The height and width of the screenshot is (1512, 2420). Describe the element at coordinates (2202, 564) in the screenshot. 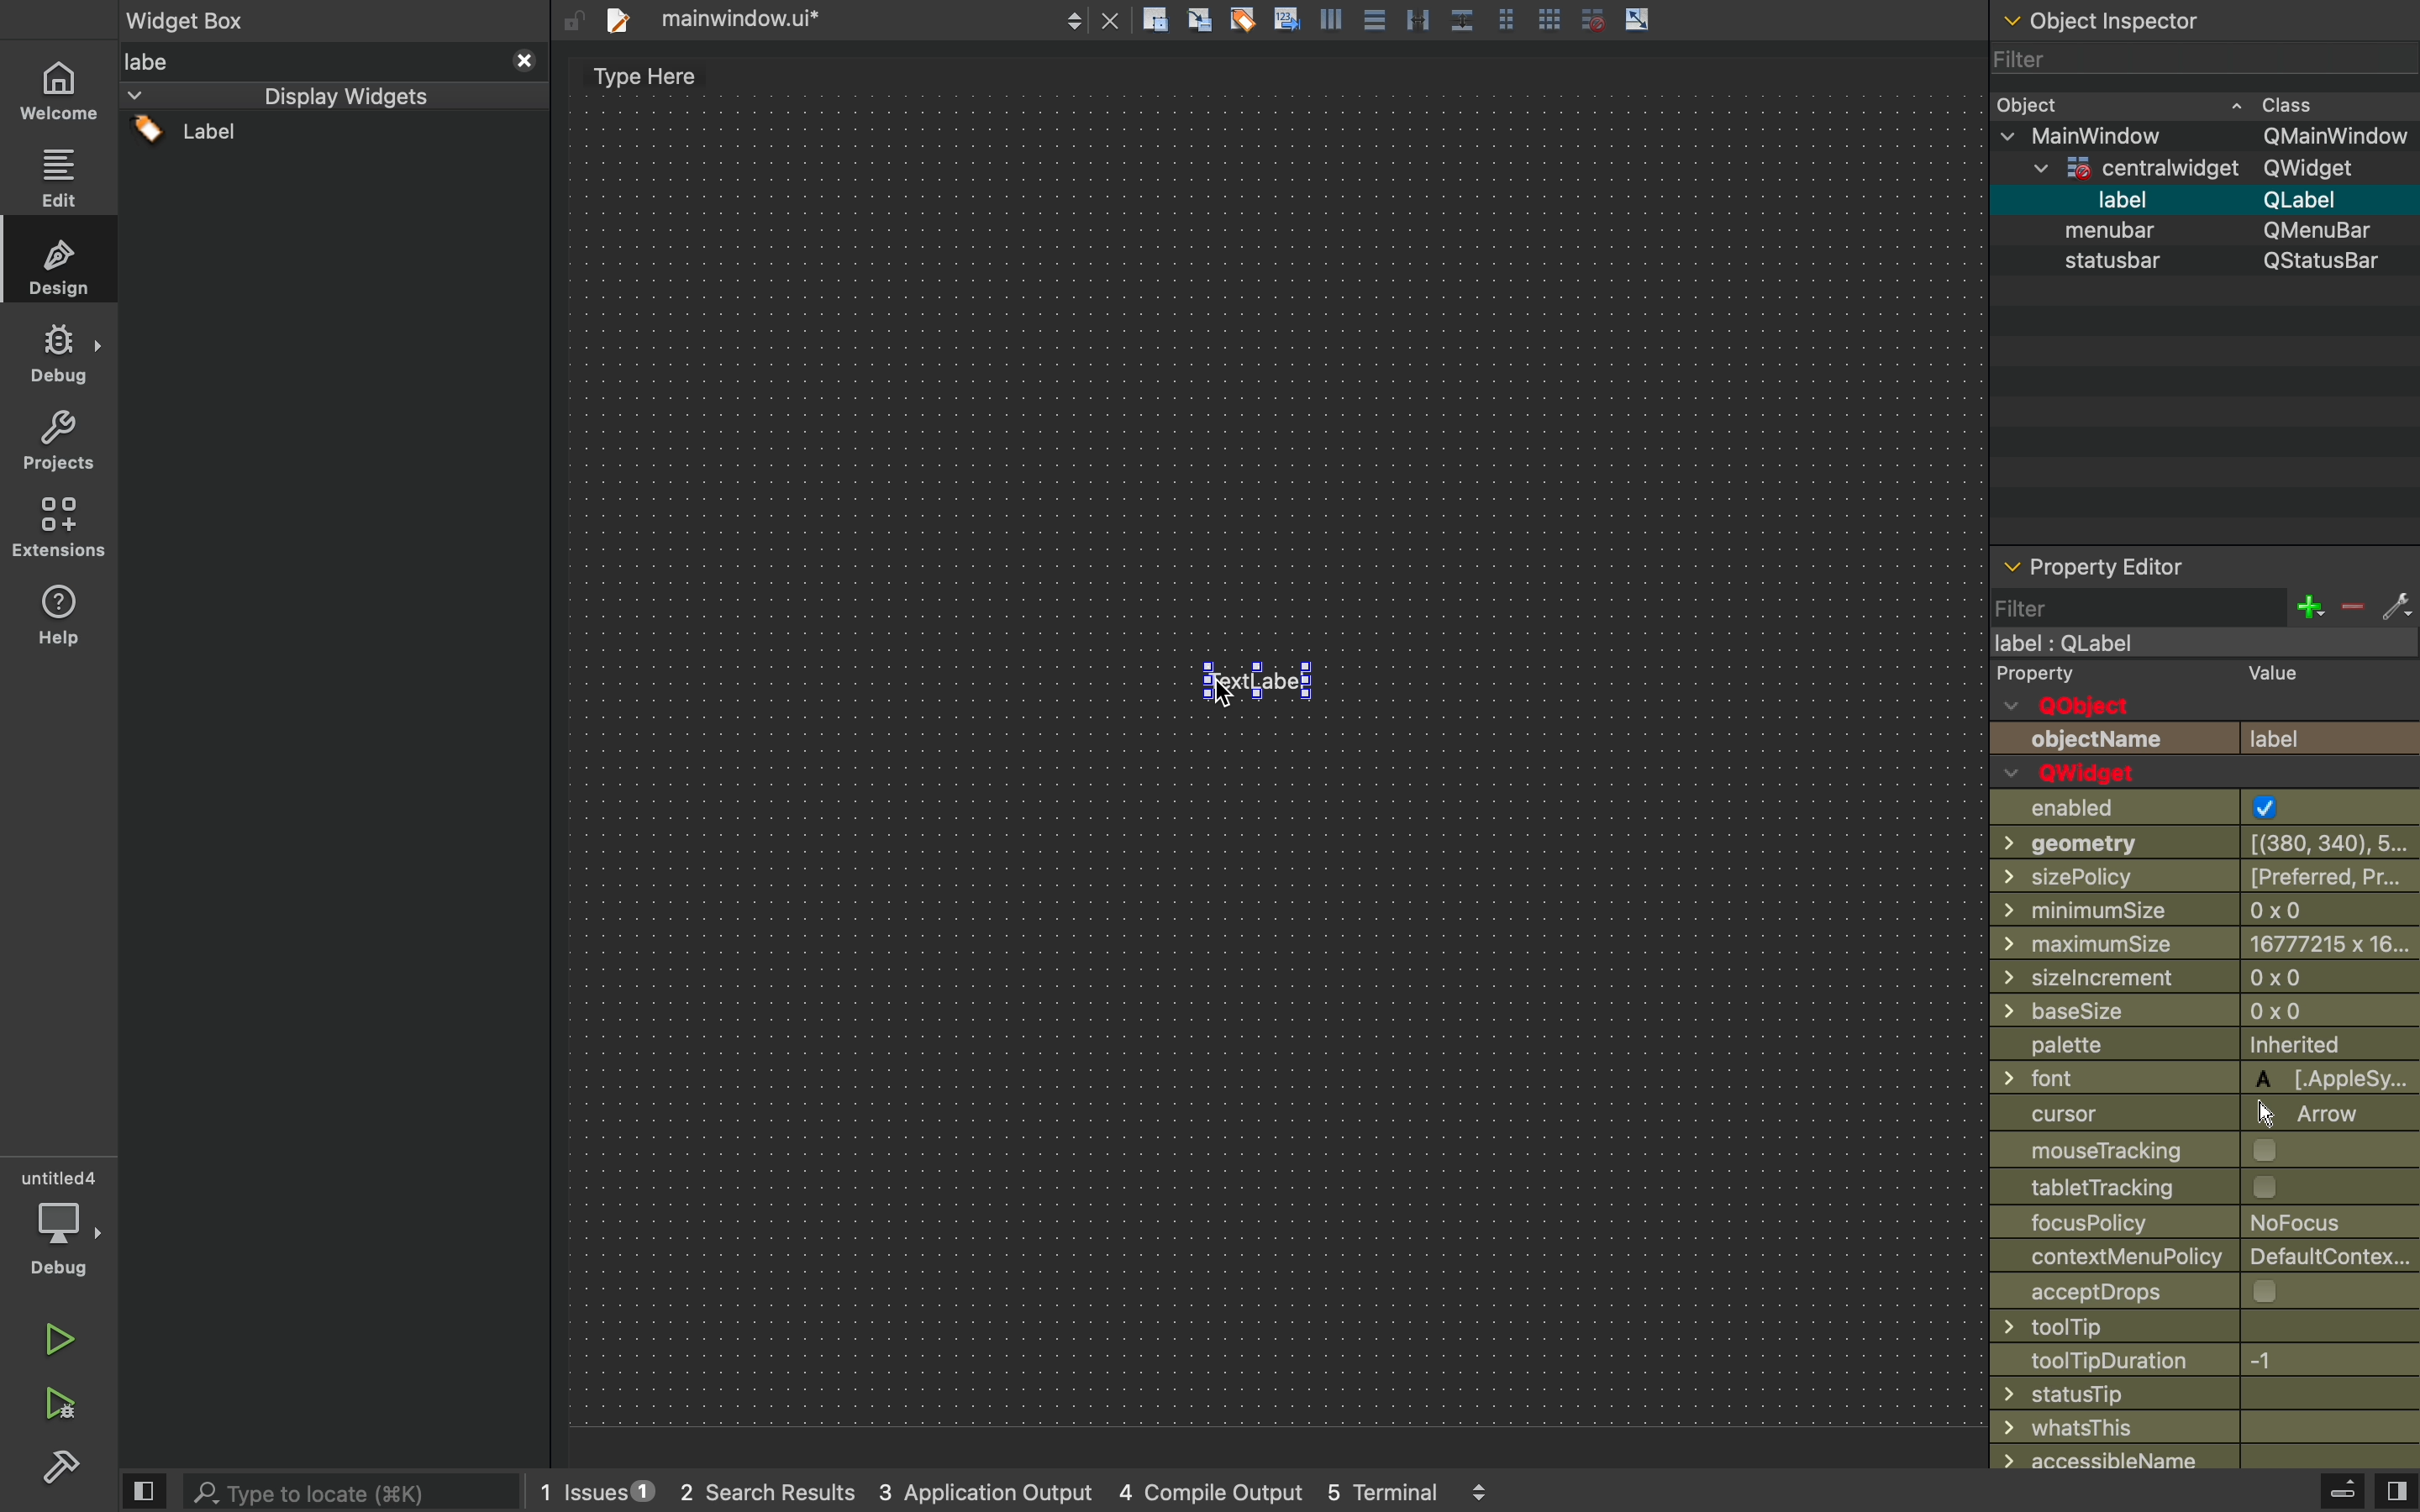

I see `properties of selected widget ` at that location.